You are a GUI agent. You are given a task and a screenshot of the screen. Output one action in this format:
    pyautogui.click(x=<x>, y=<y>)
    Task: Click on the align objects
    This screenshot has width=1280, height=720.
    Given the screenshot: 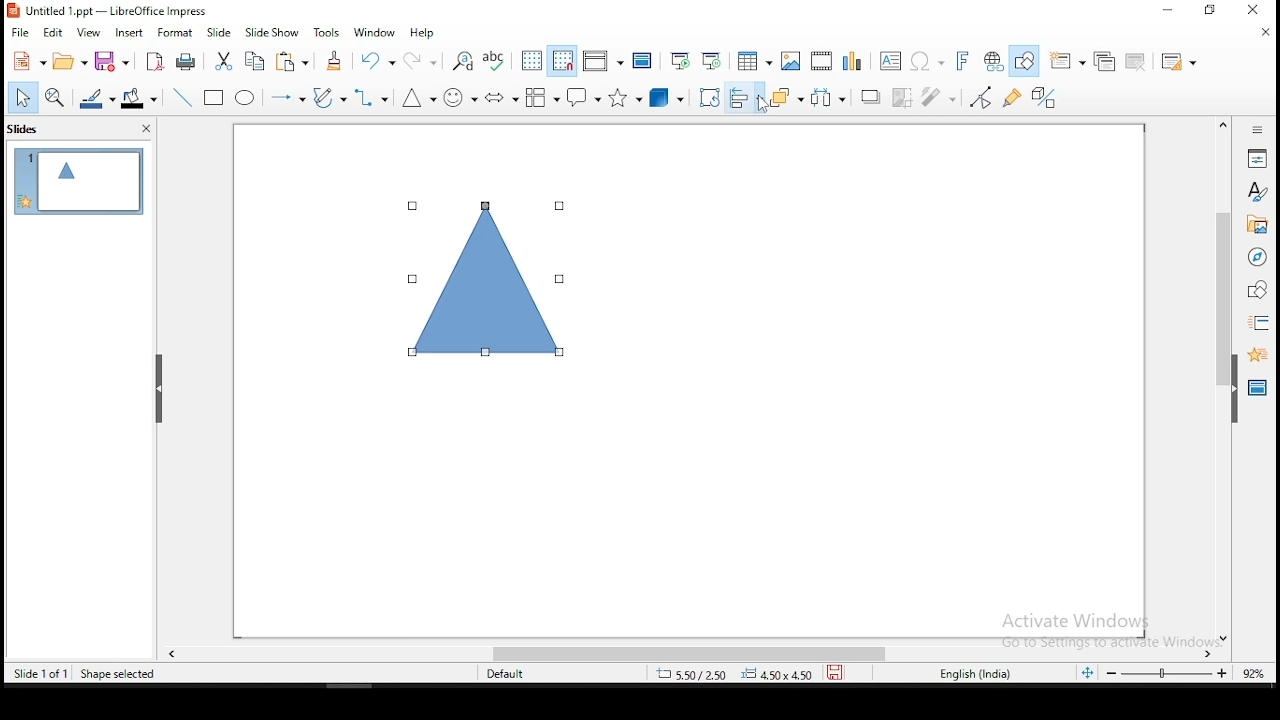 What is the action you would take?
    pyautogui.click(x=745, y=99)
    